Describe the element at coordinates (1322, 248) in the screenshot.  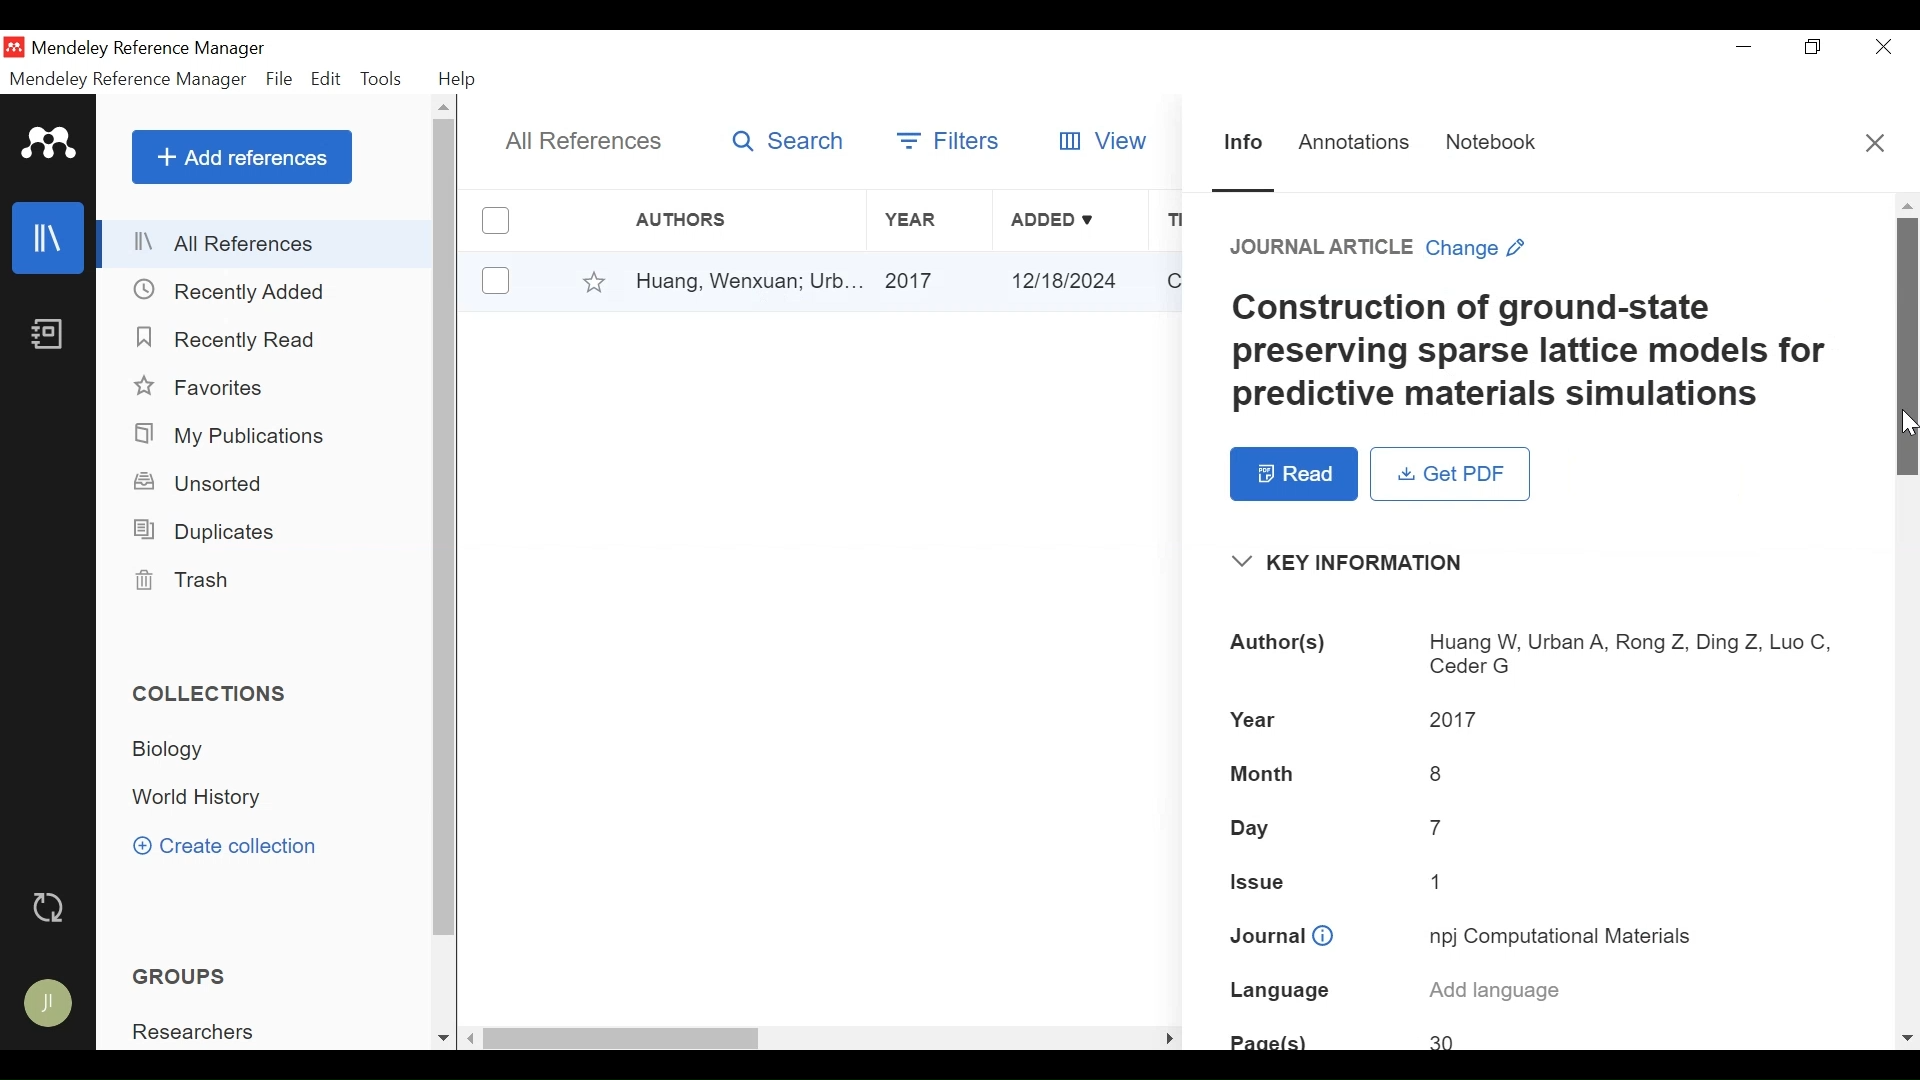
I see `JOURNAL ARTICLE` at that location.